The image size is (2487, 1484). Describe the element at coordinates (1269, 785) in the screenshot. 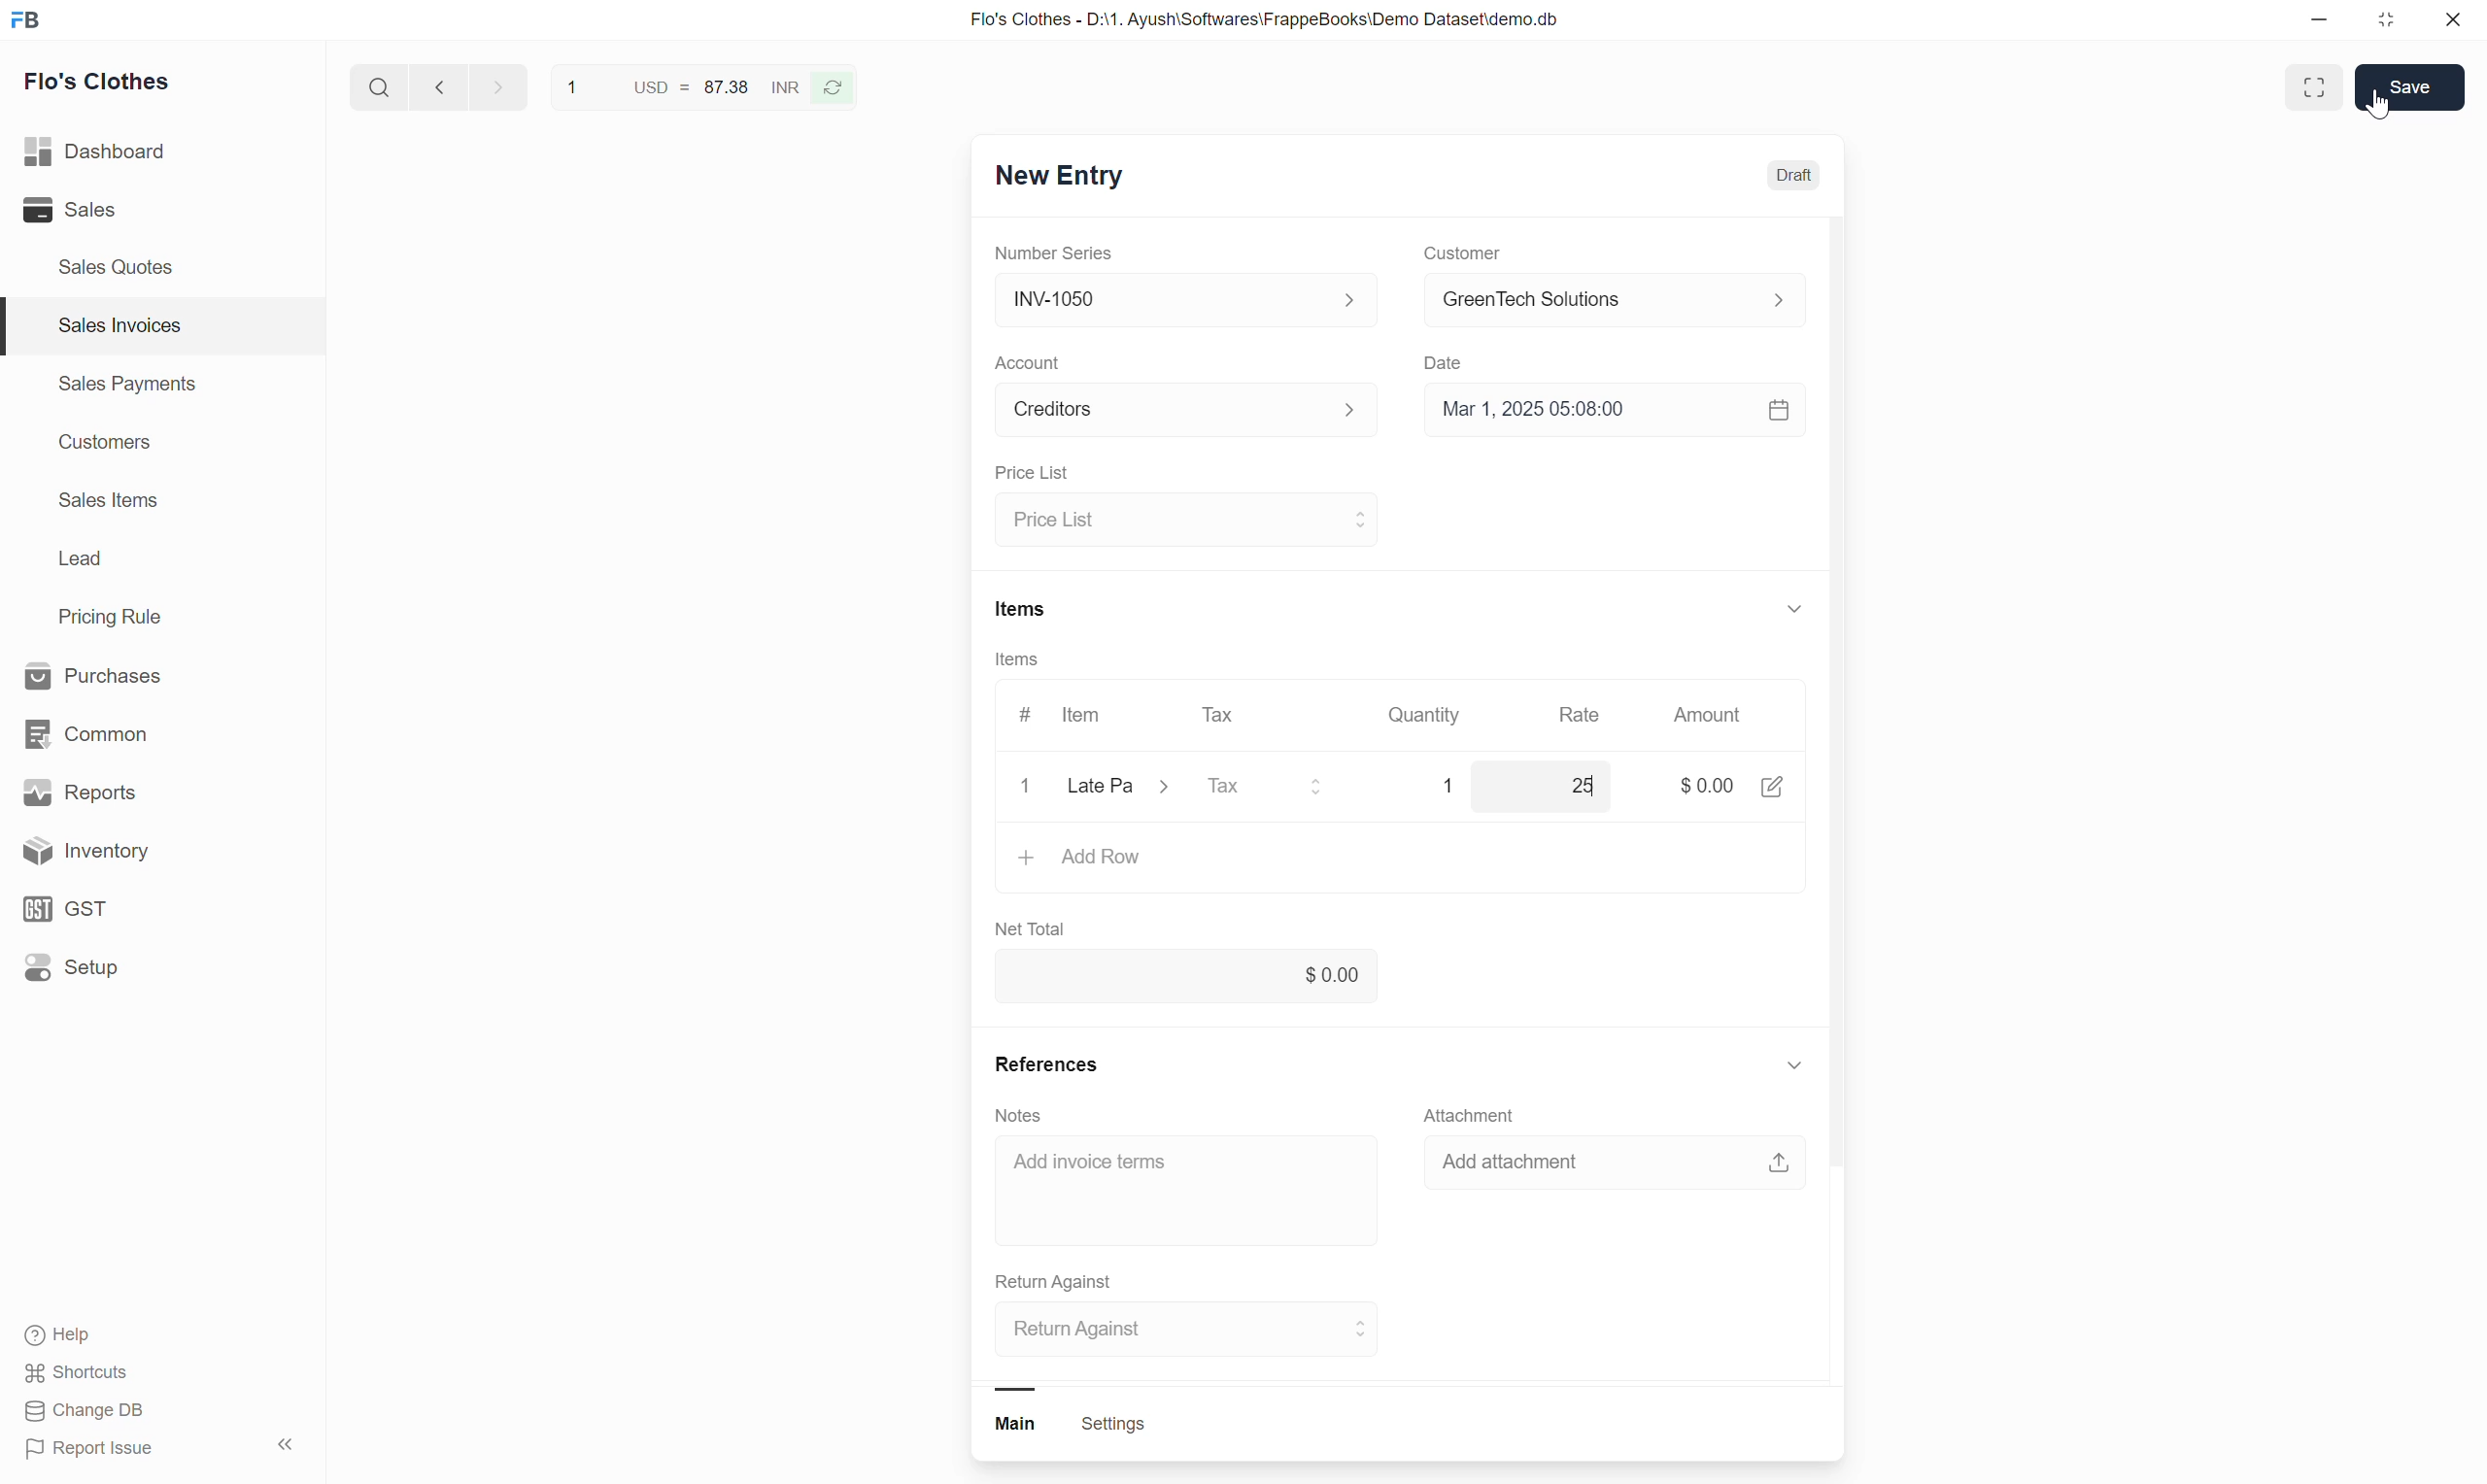

I see `select tax` at that location.